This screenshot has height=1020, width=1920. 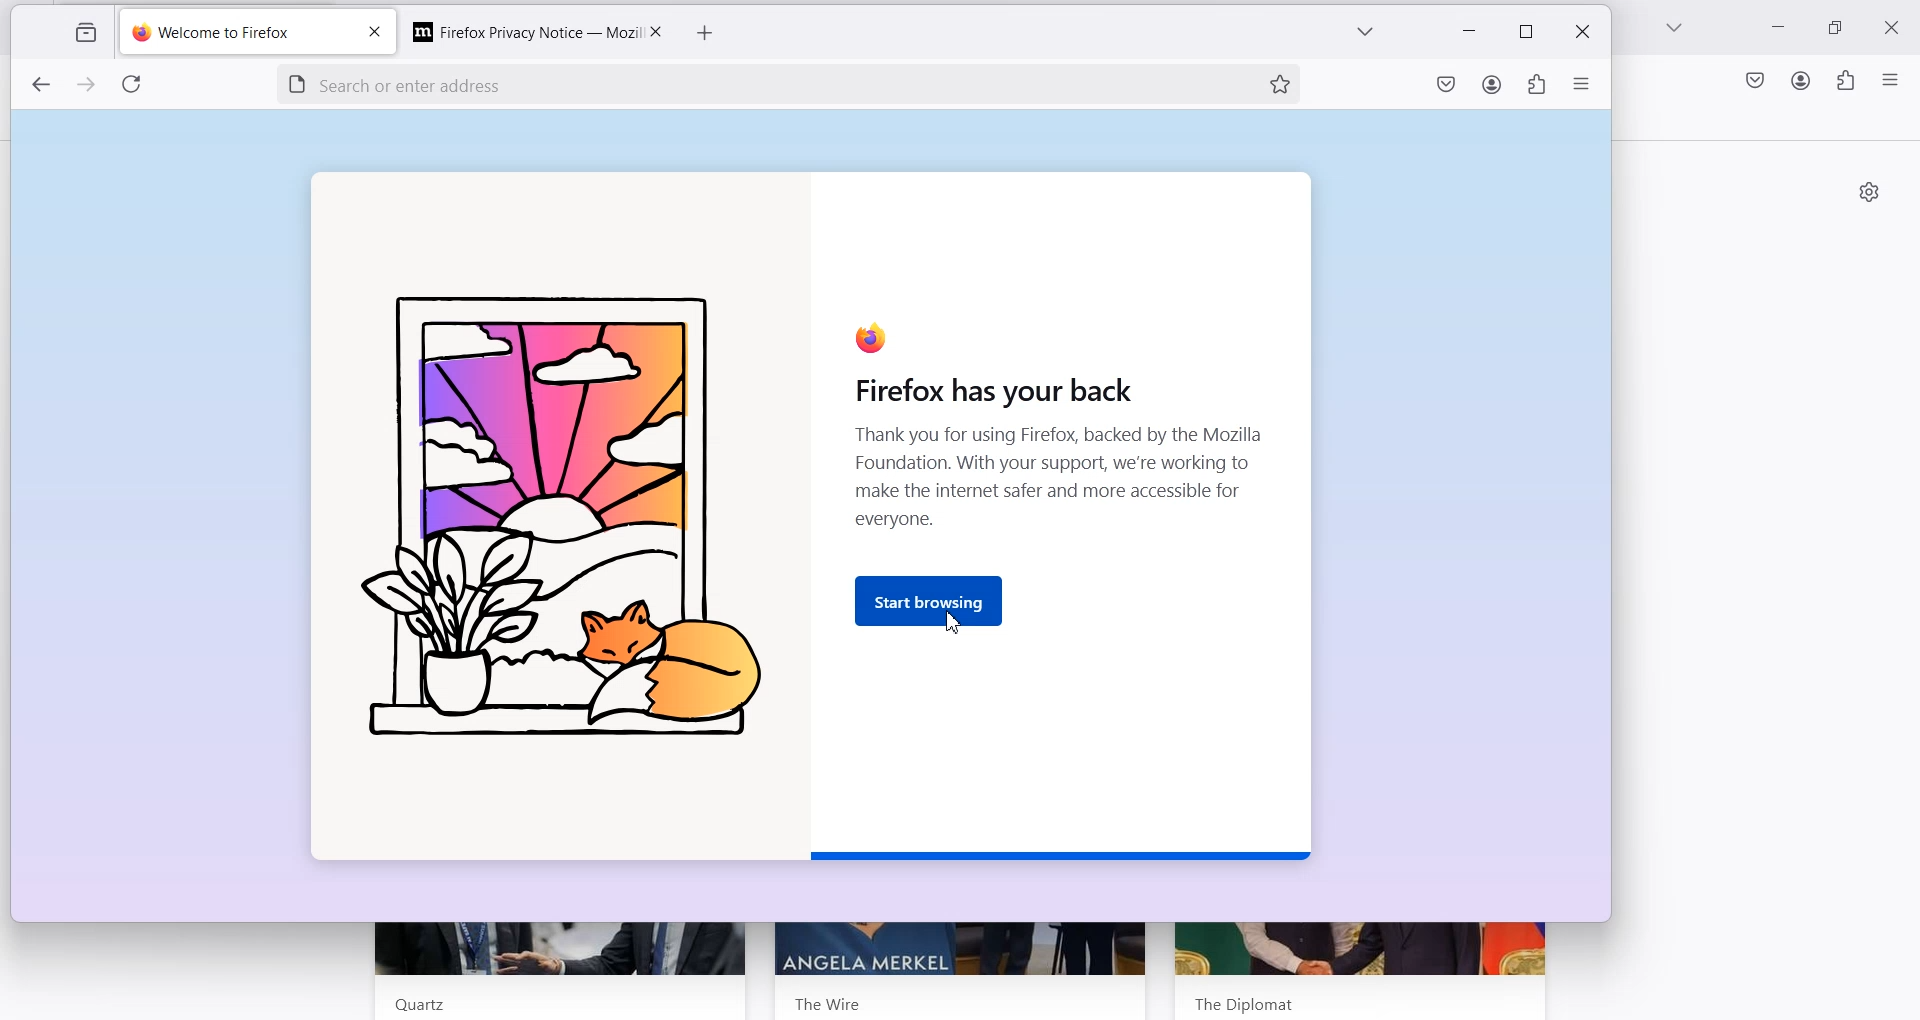 I want to click on Maximize, so click(x=1839, y=28).